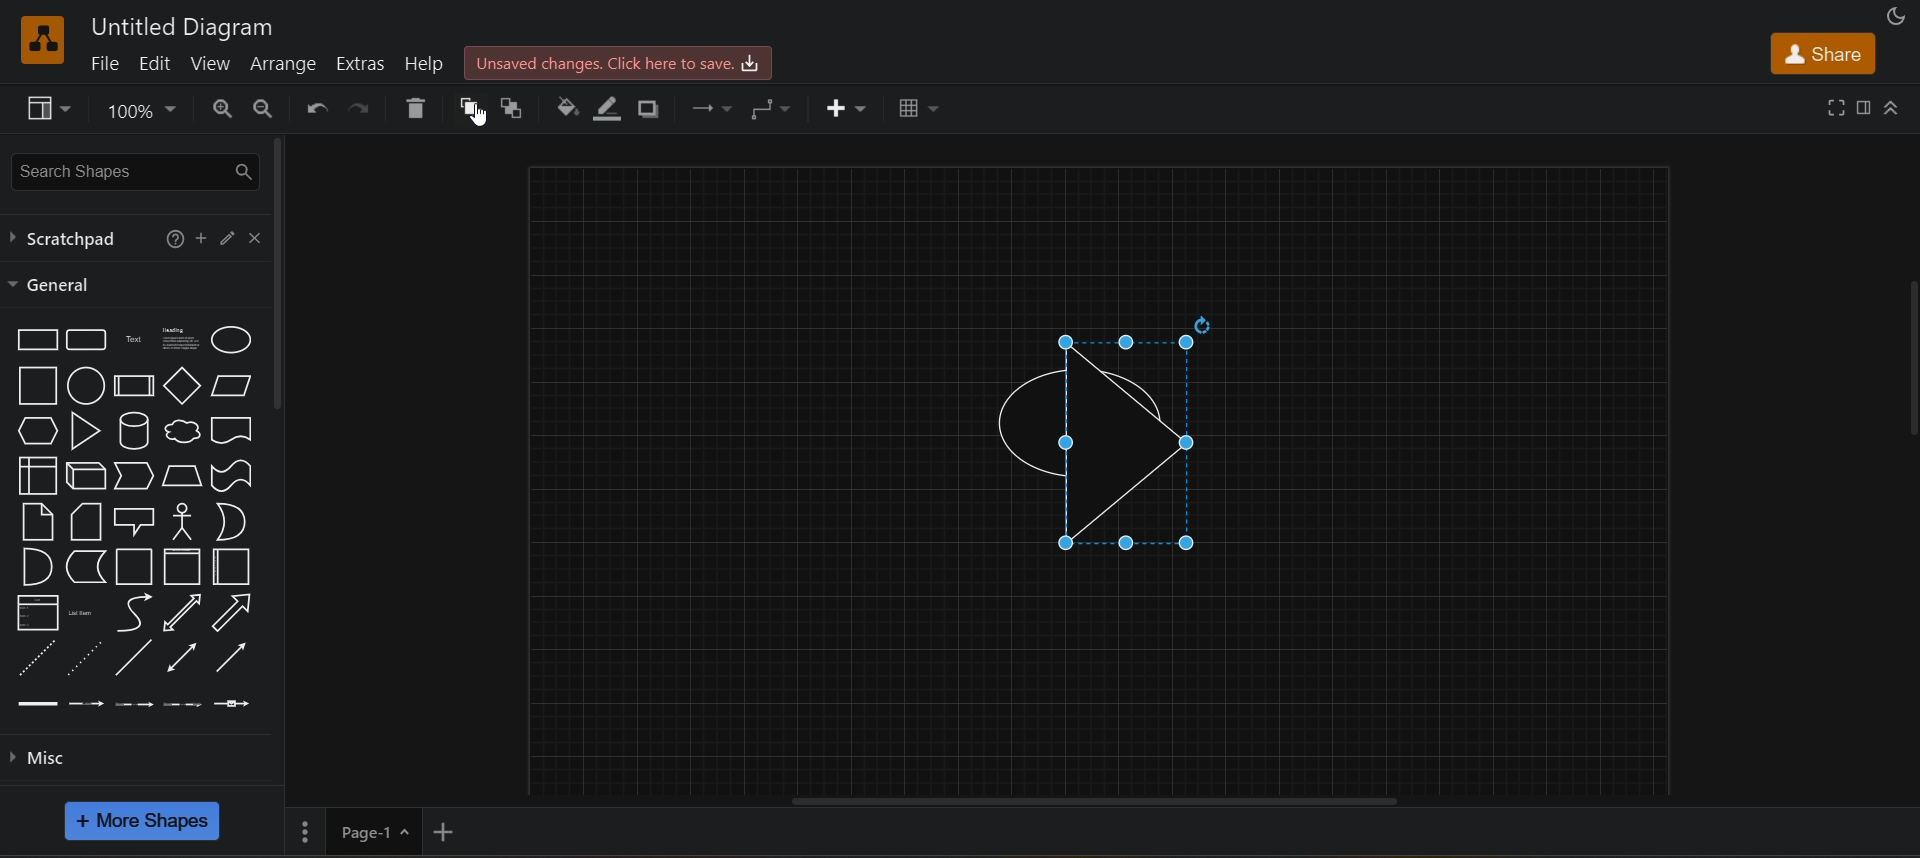  What do you see at coordinates (84, 432) in the screenshot?
I see `triangle` at bounding box center [84, 432].